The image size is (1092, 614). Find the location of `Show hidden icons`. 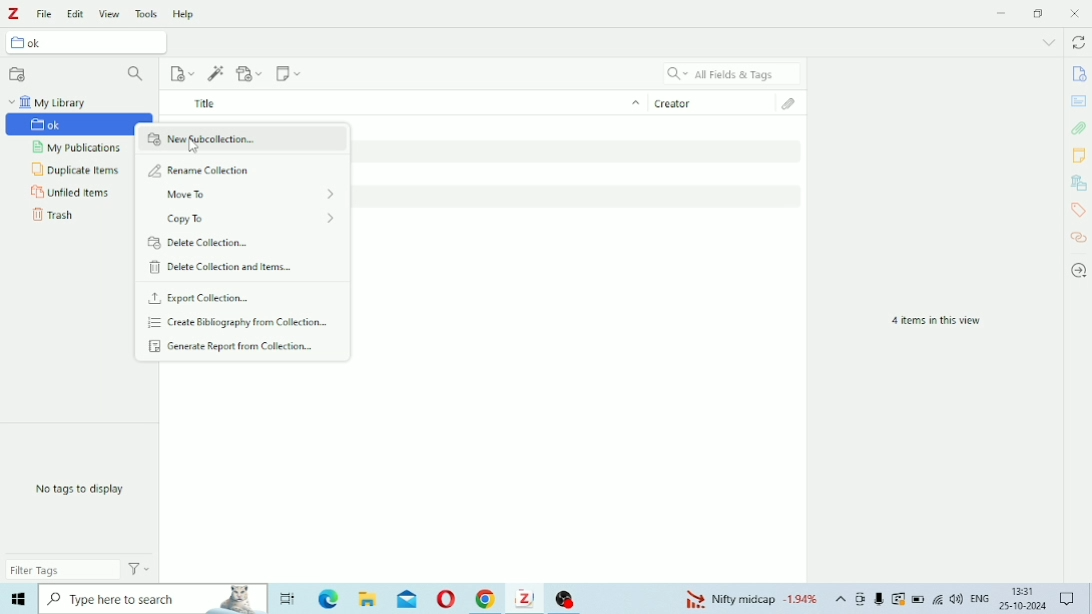

Show hidden icons is located at coordinates (841, 599).